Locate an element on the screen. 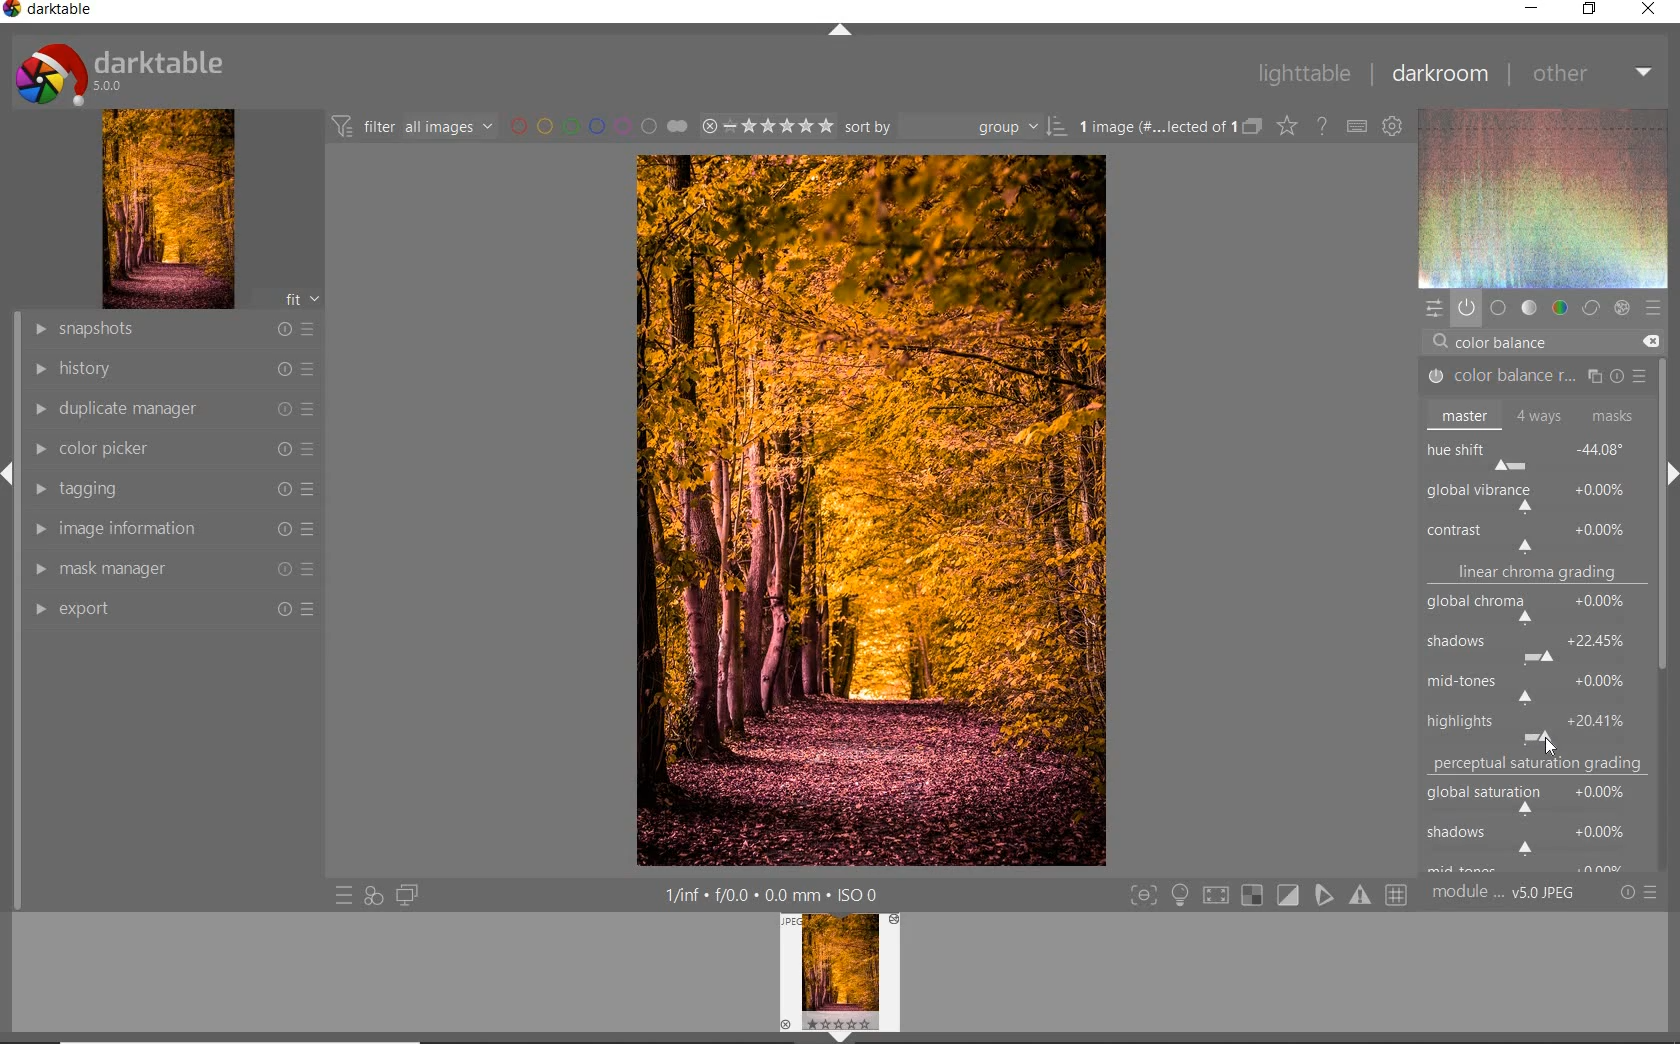  hue shift is located at coordinates (1536, 453).